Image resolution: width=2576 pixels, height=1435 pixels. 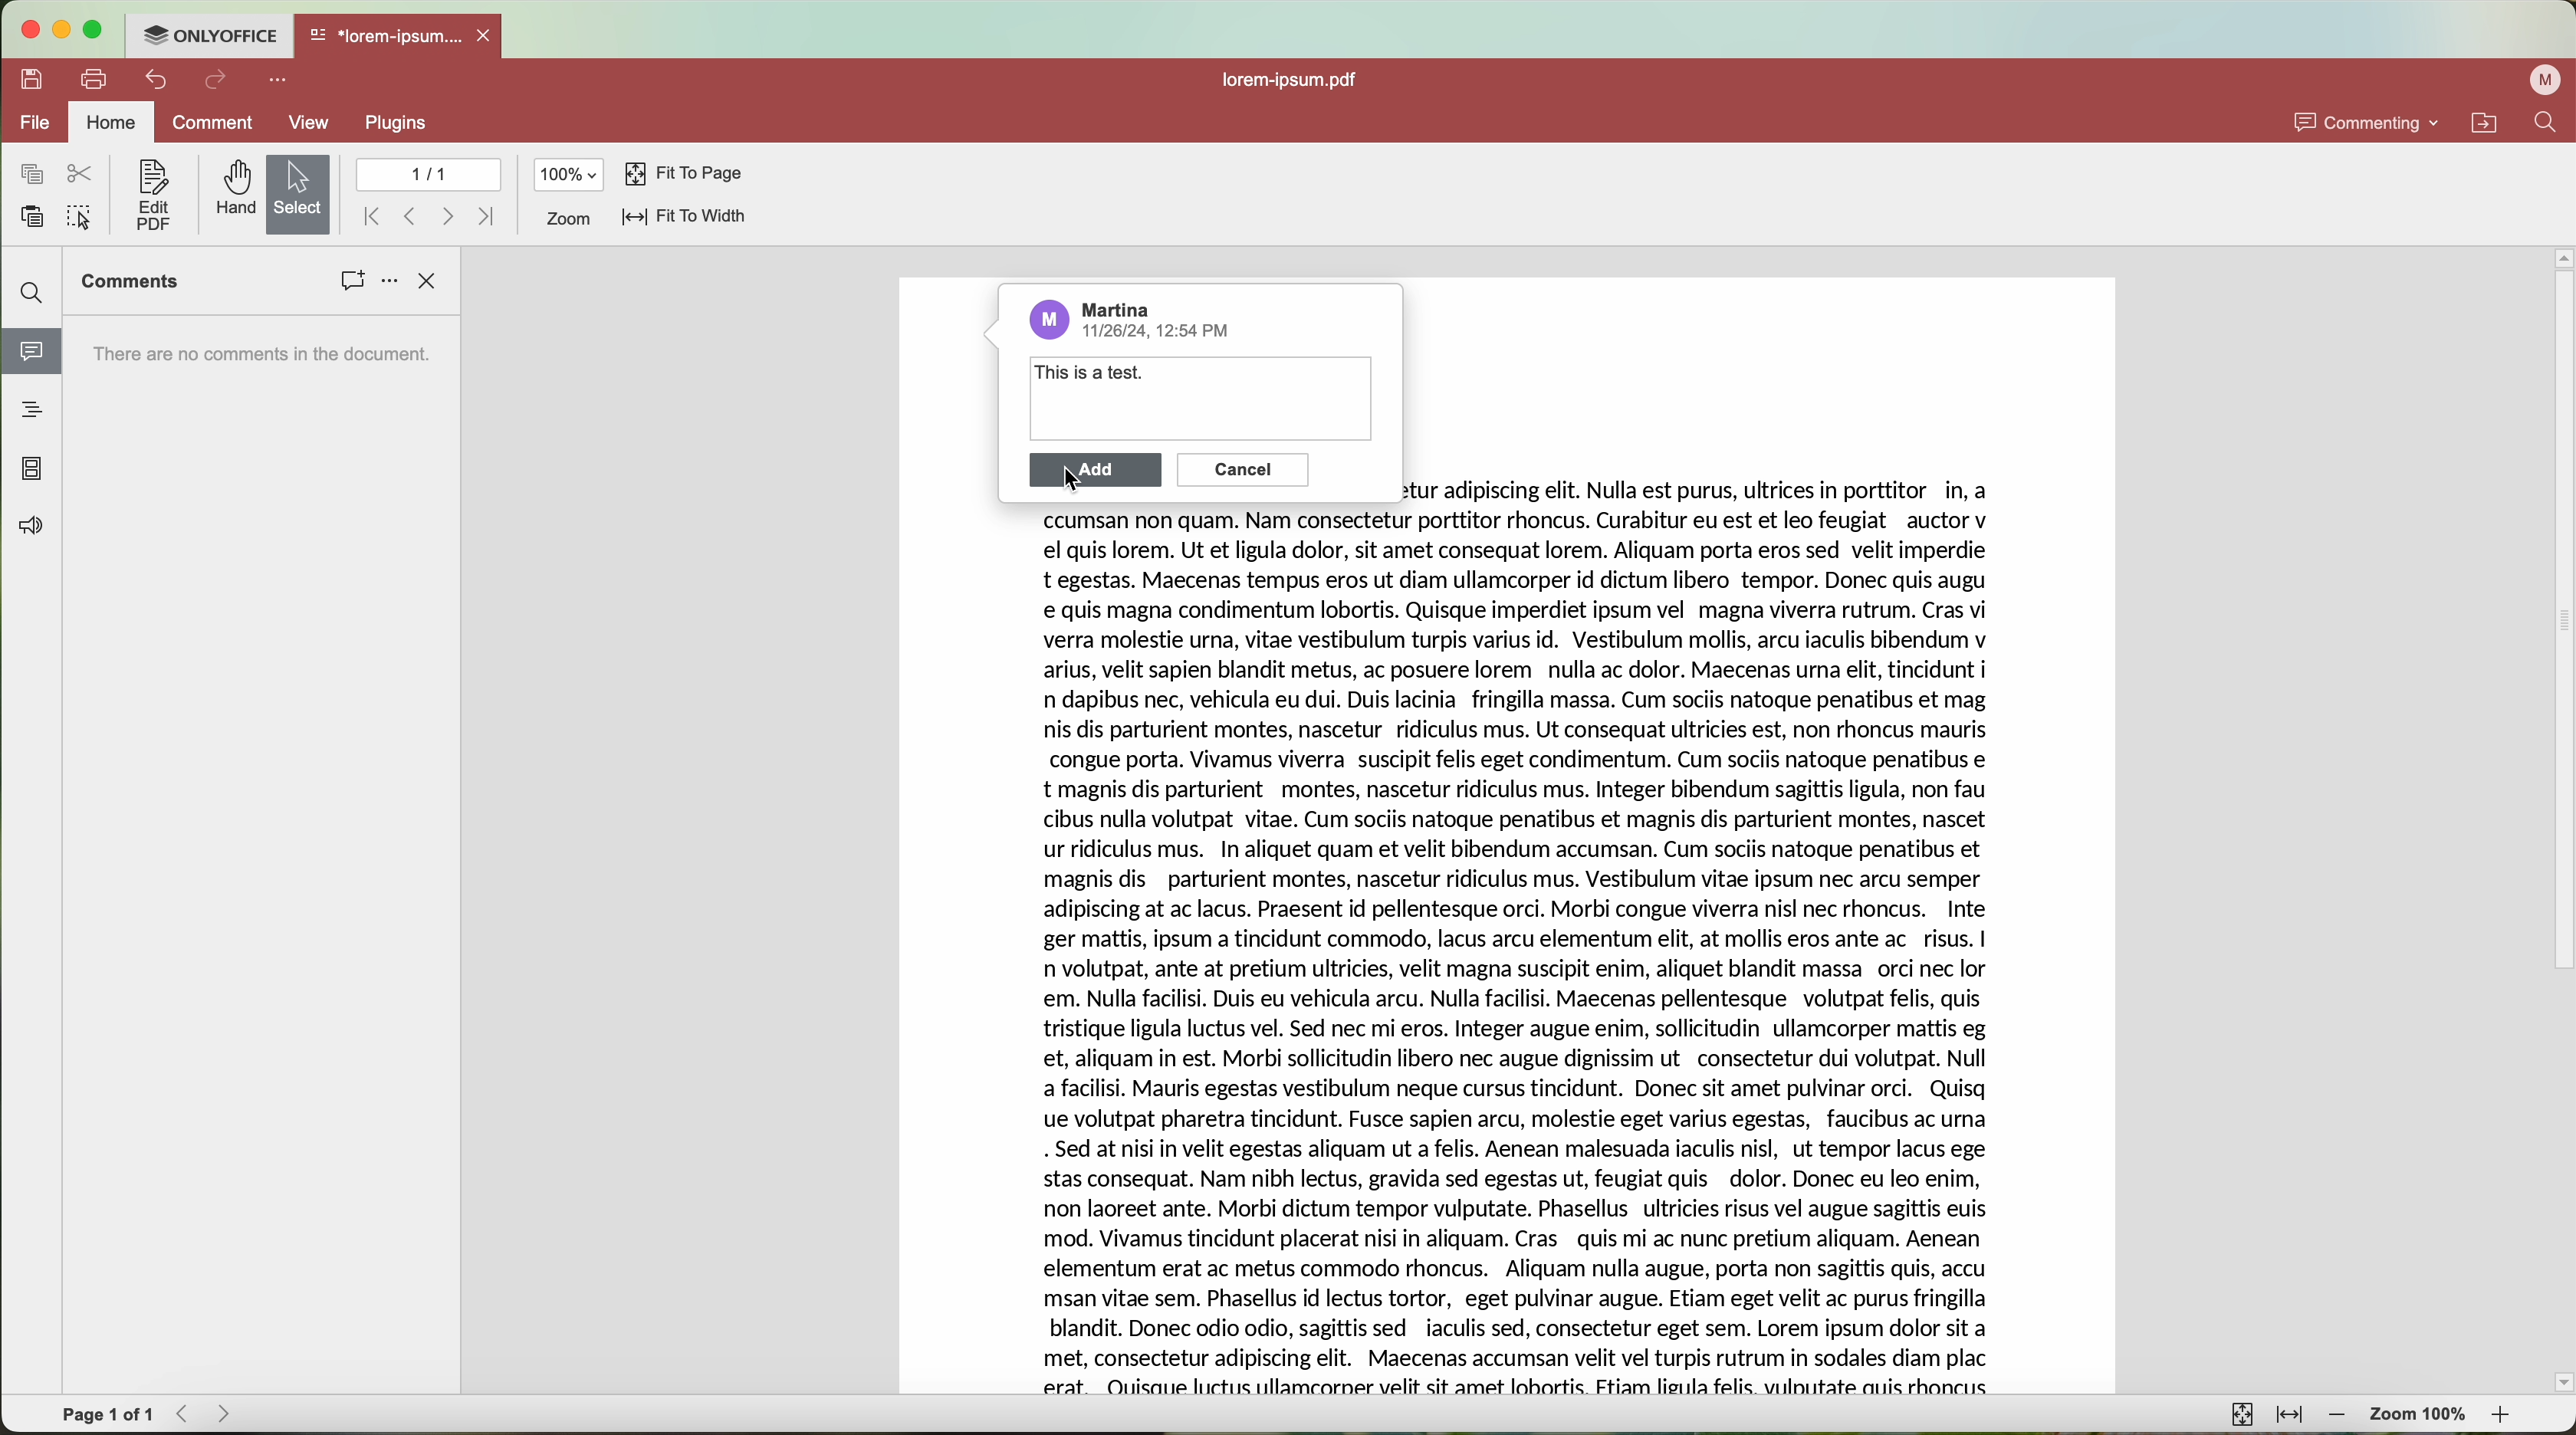 I want to click on navigate arrows, so click(x=206, y=1415).